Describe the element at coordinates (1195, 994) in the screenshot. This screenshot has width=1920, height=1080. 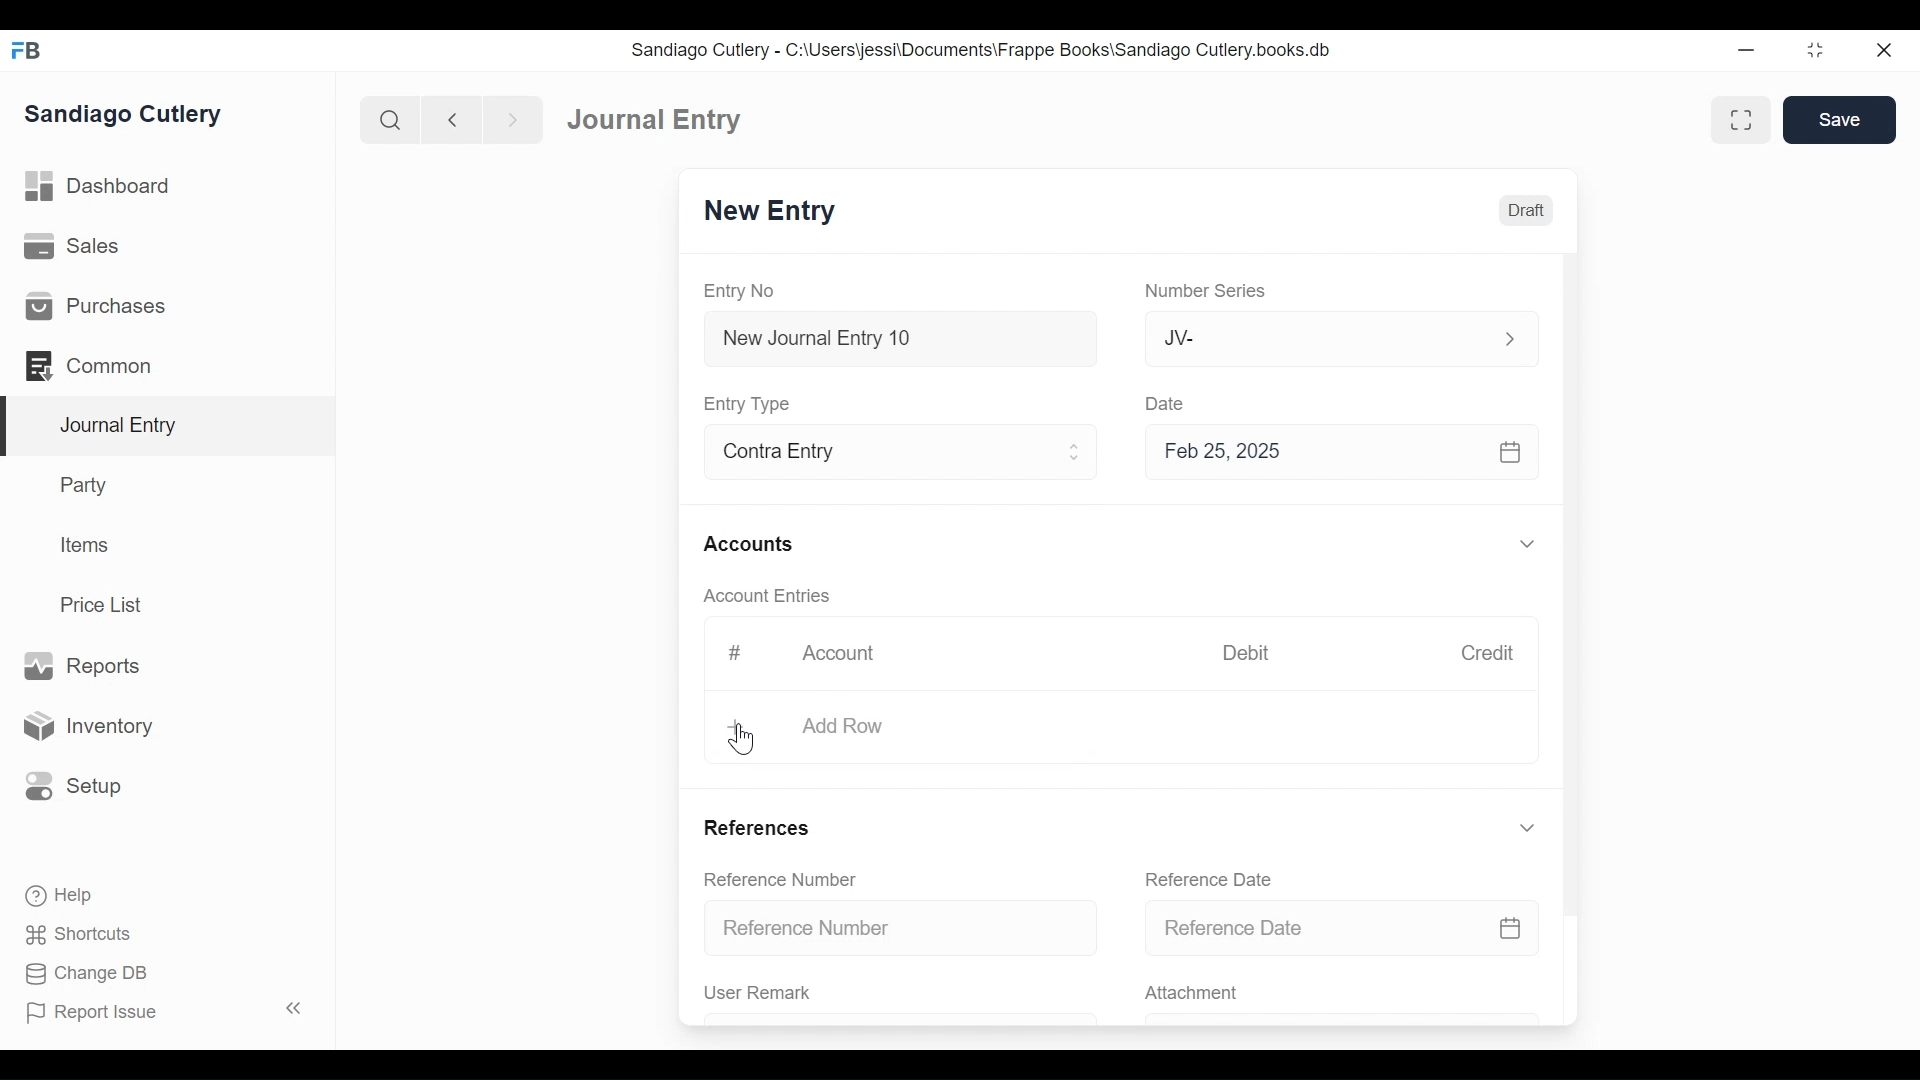
I see `Attachment` at that location.